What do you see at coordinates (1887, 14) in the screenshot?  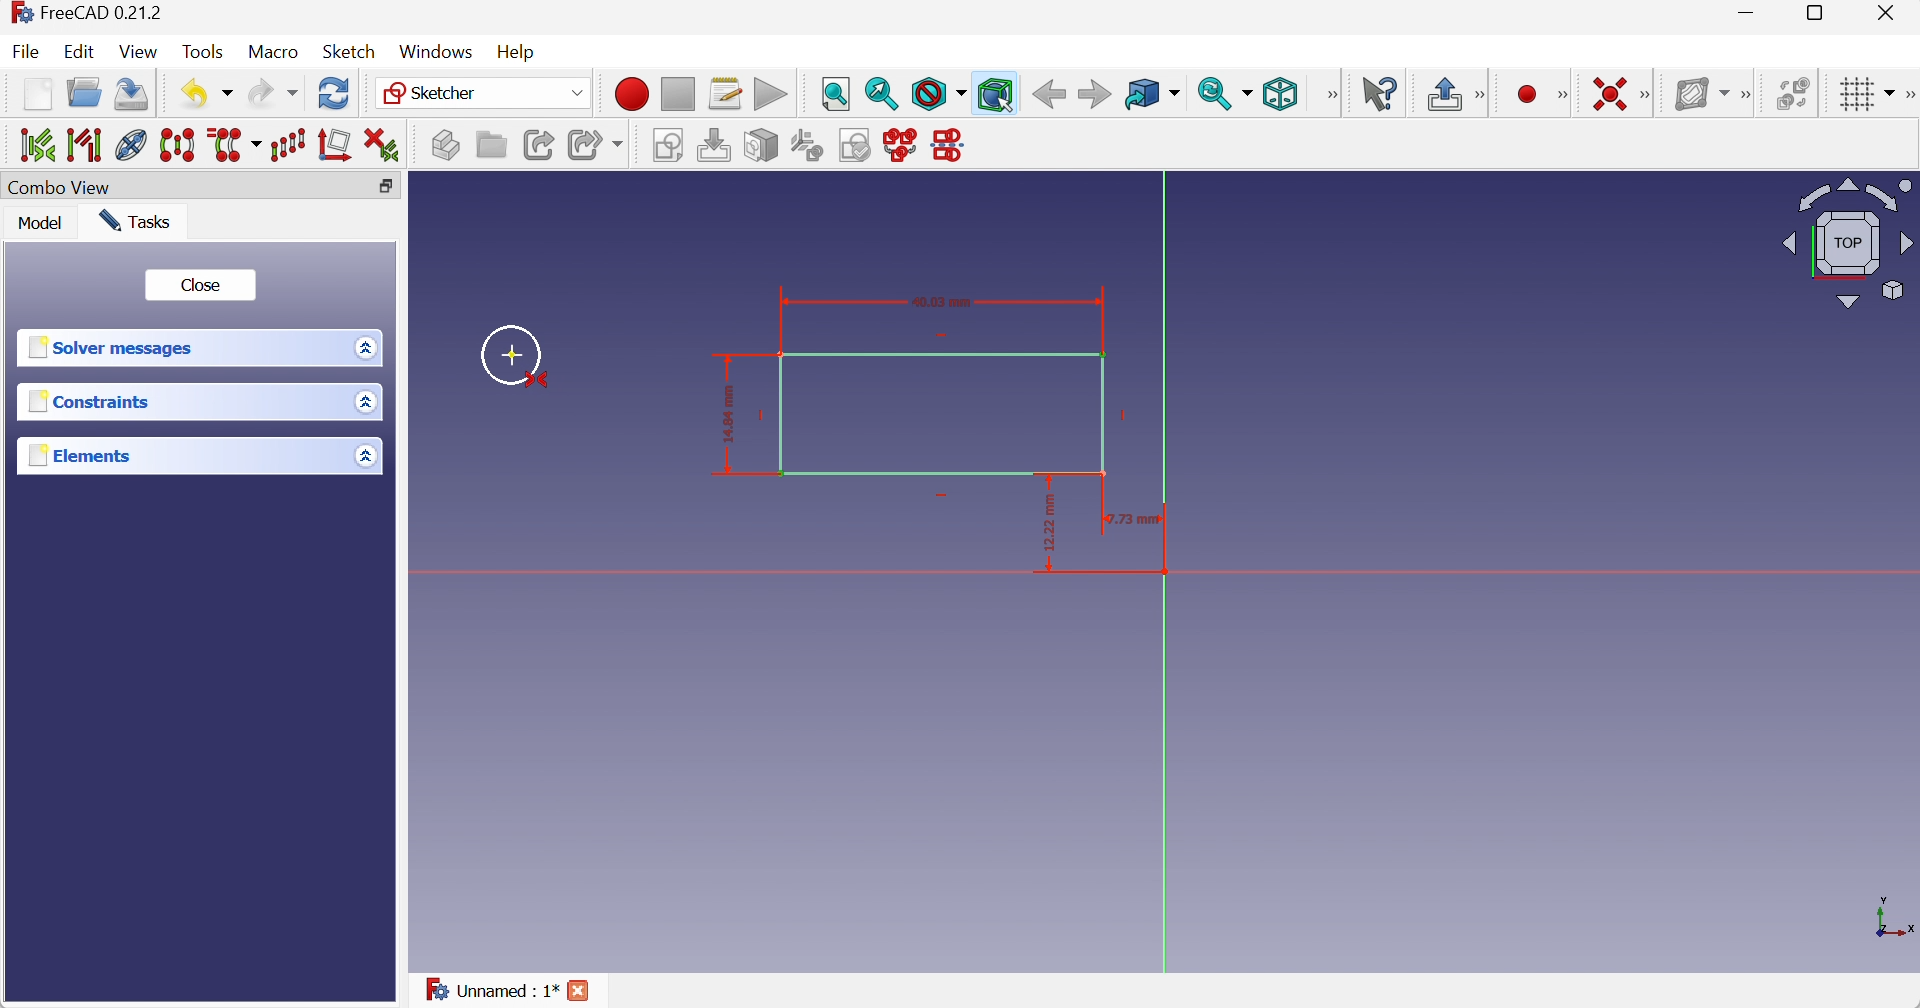 I see `Close` at bounding box center [1887, 14].